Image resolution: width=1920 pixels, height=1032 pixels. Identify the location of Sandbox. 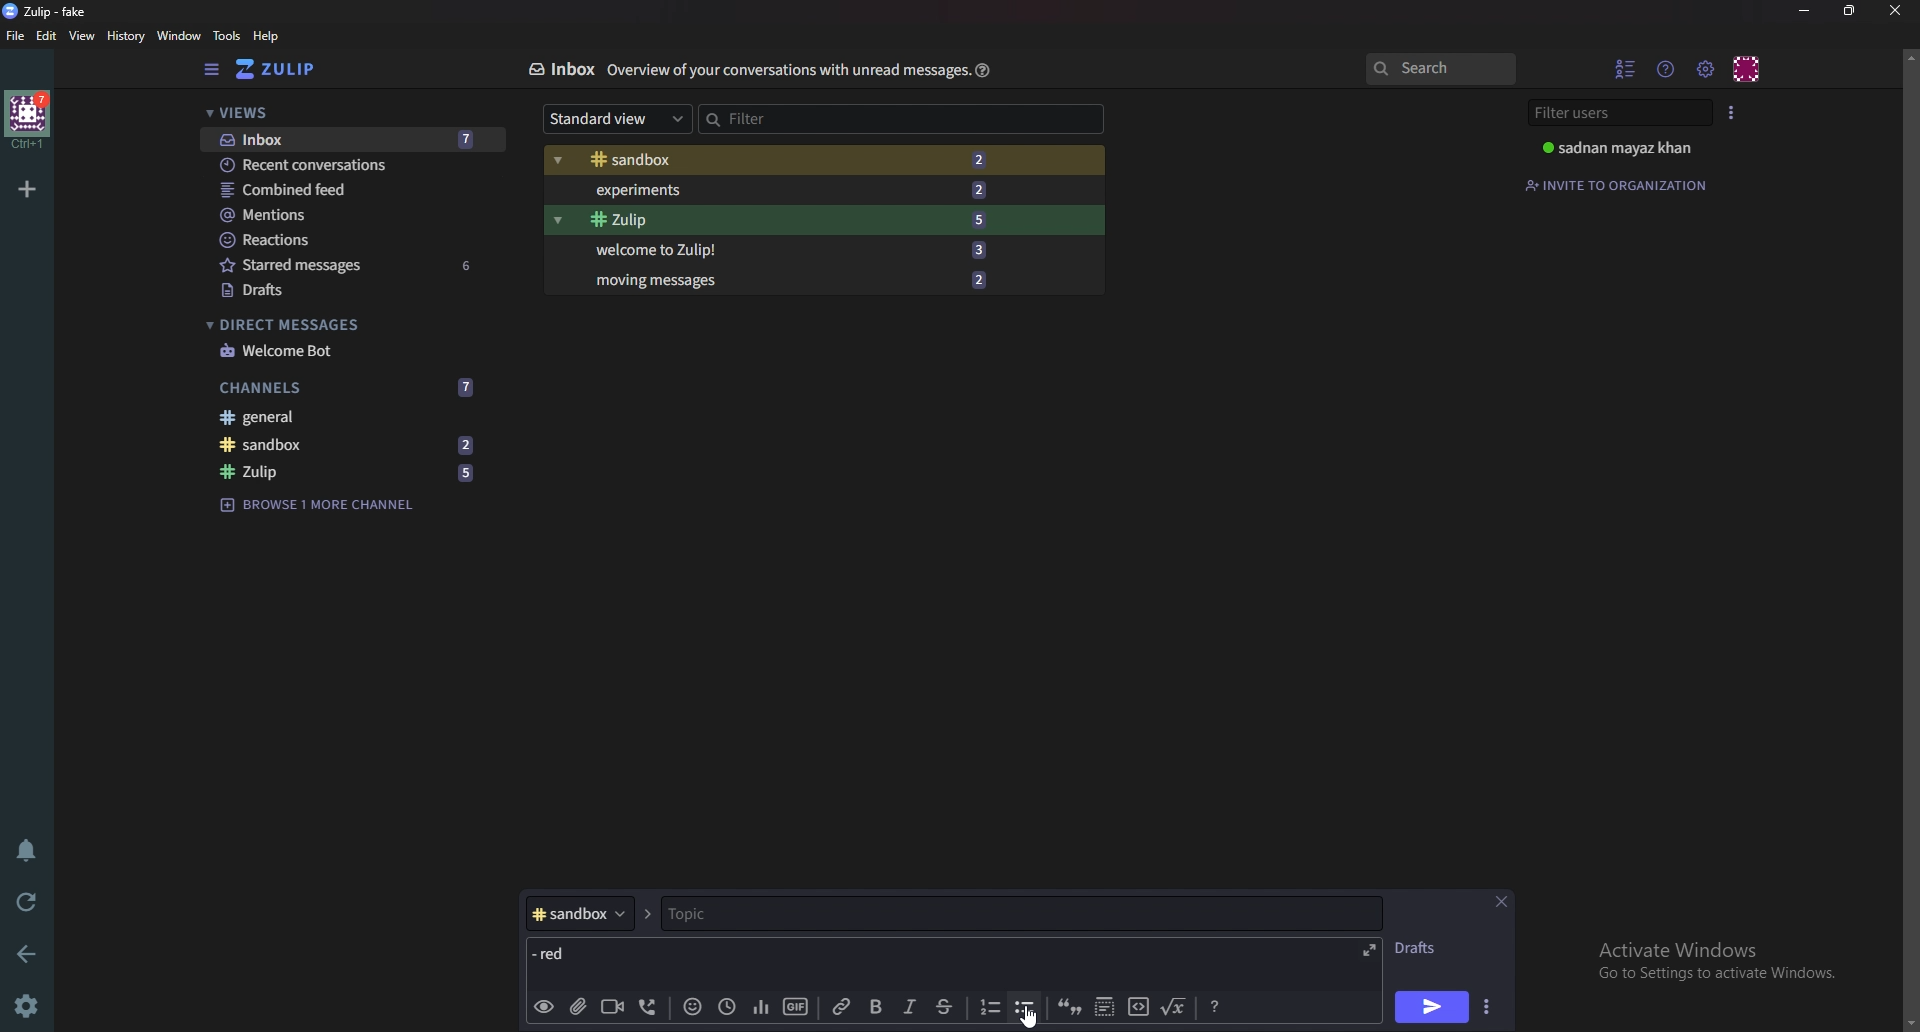
(347, 443).